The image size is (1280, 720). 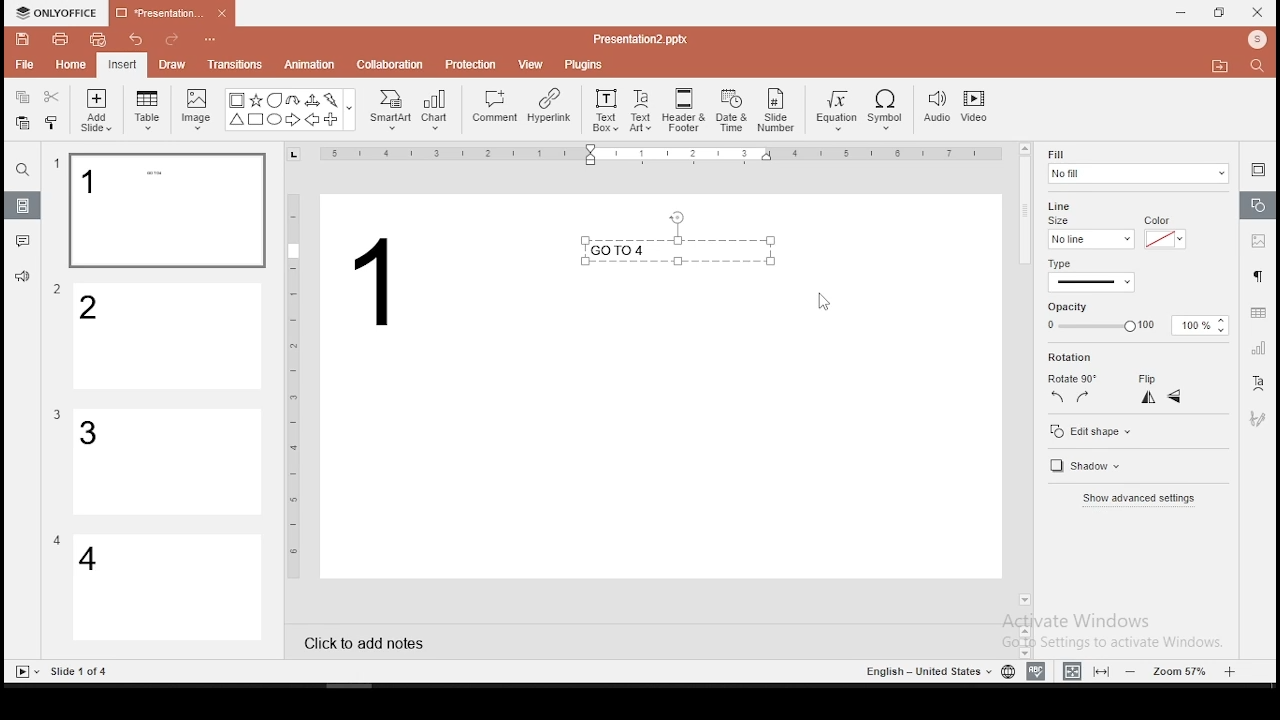 What do you see at coordinates (276, 119) in the screenshot?
I see `Circle` at bounding box center [276, 119].